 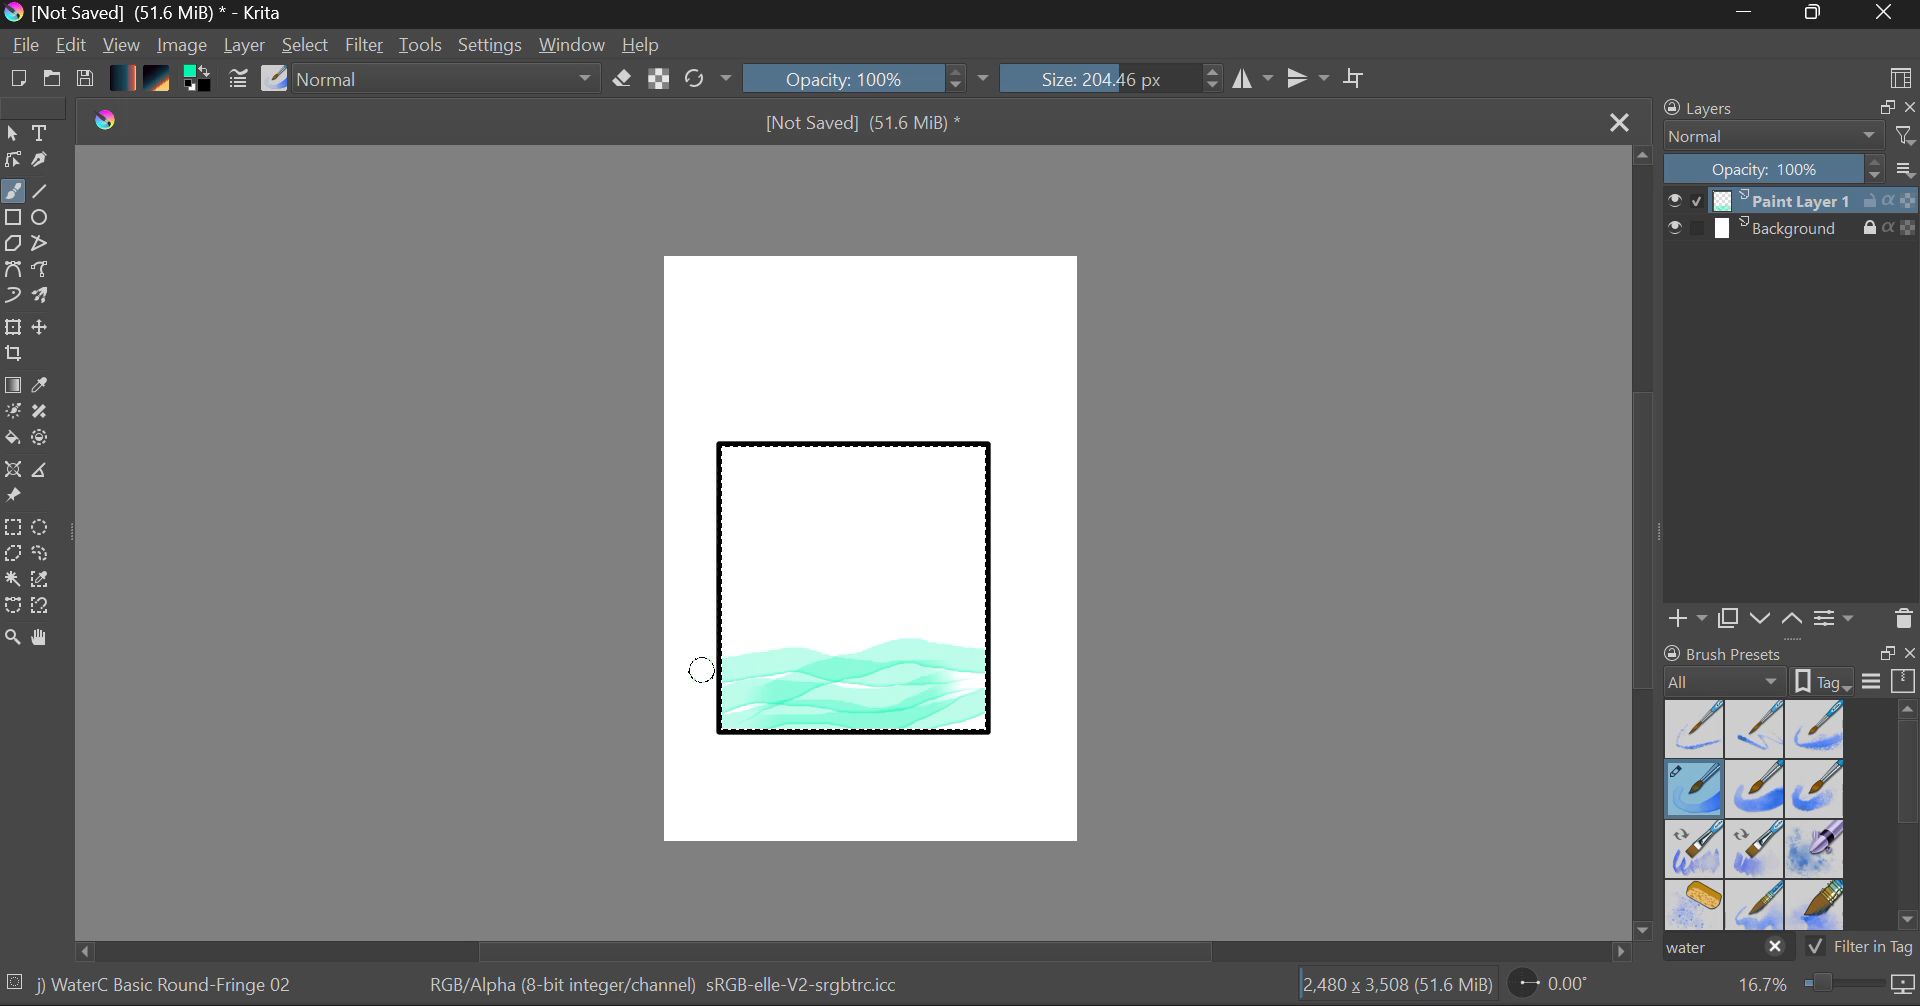 I want to click on Tools, so click(x=422, y=46).